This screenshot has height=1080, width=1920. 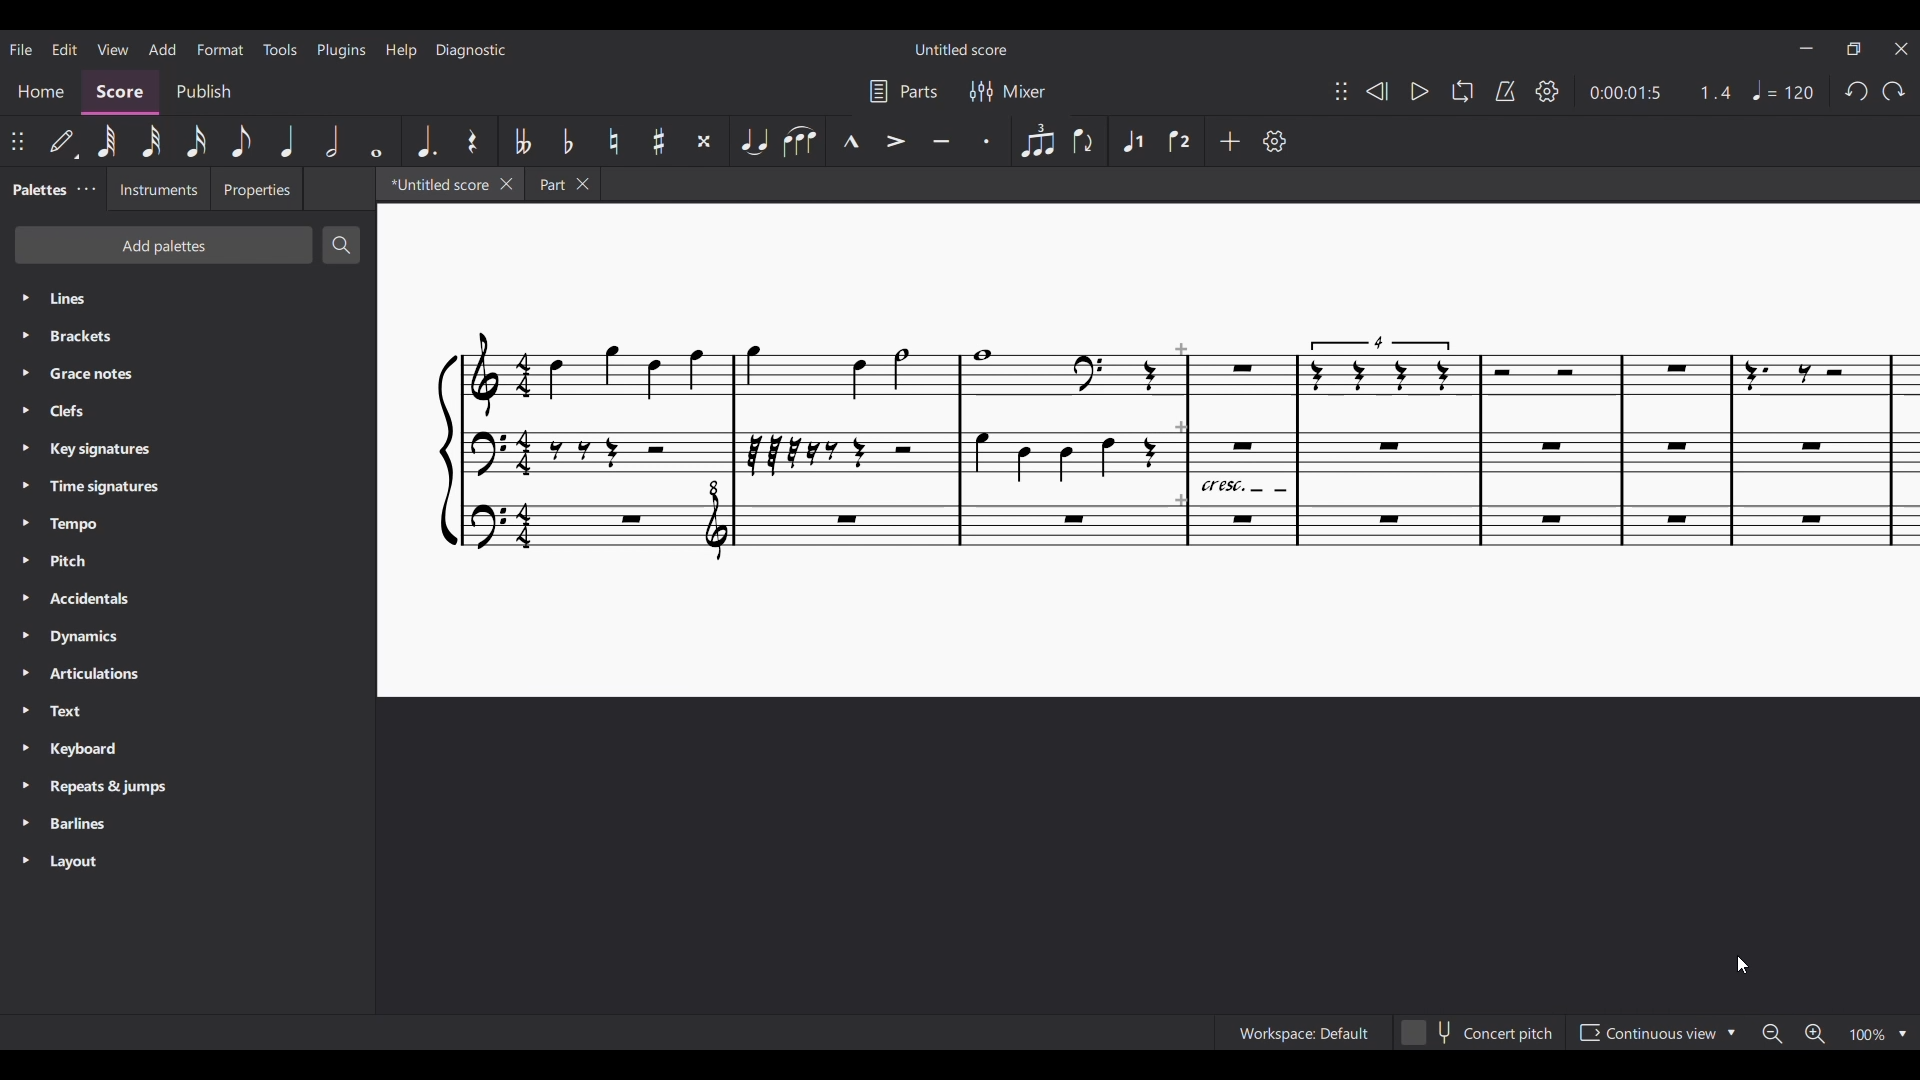 What do you see at coordinates (904, 91) in the screenshot?
I see `Parts settings` at bounding box center [904, 91].